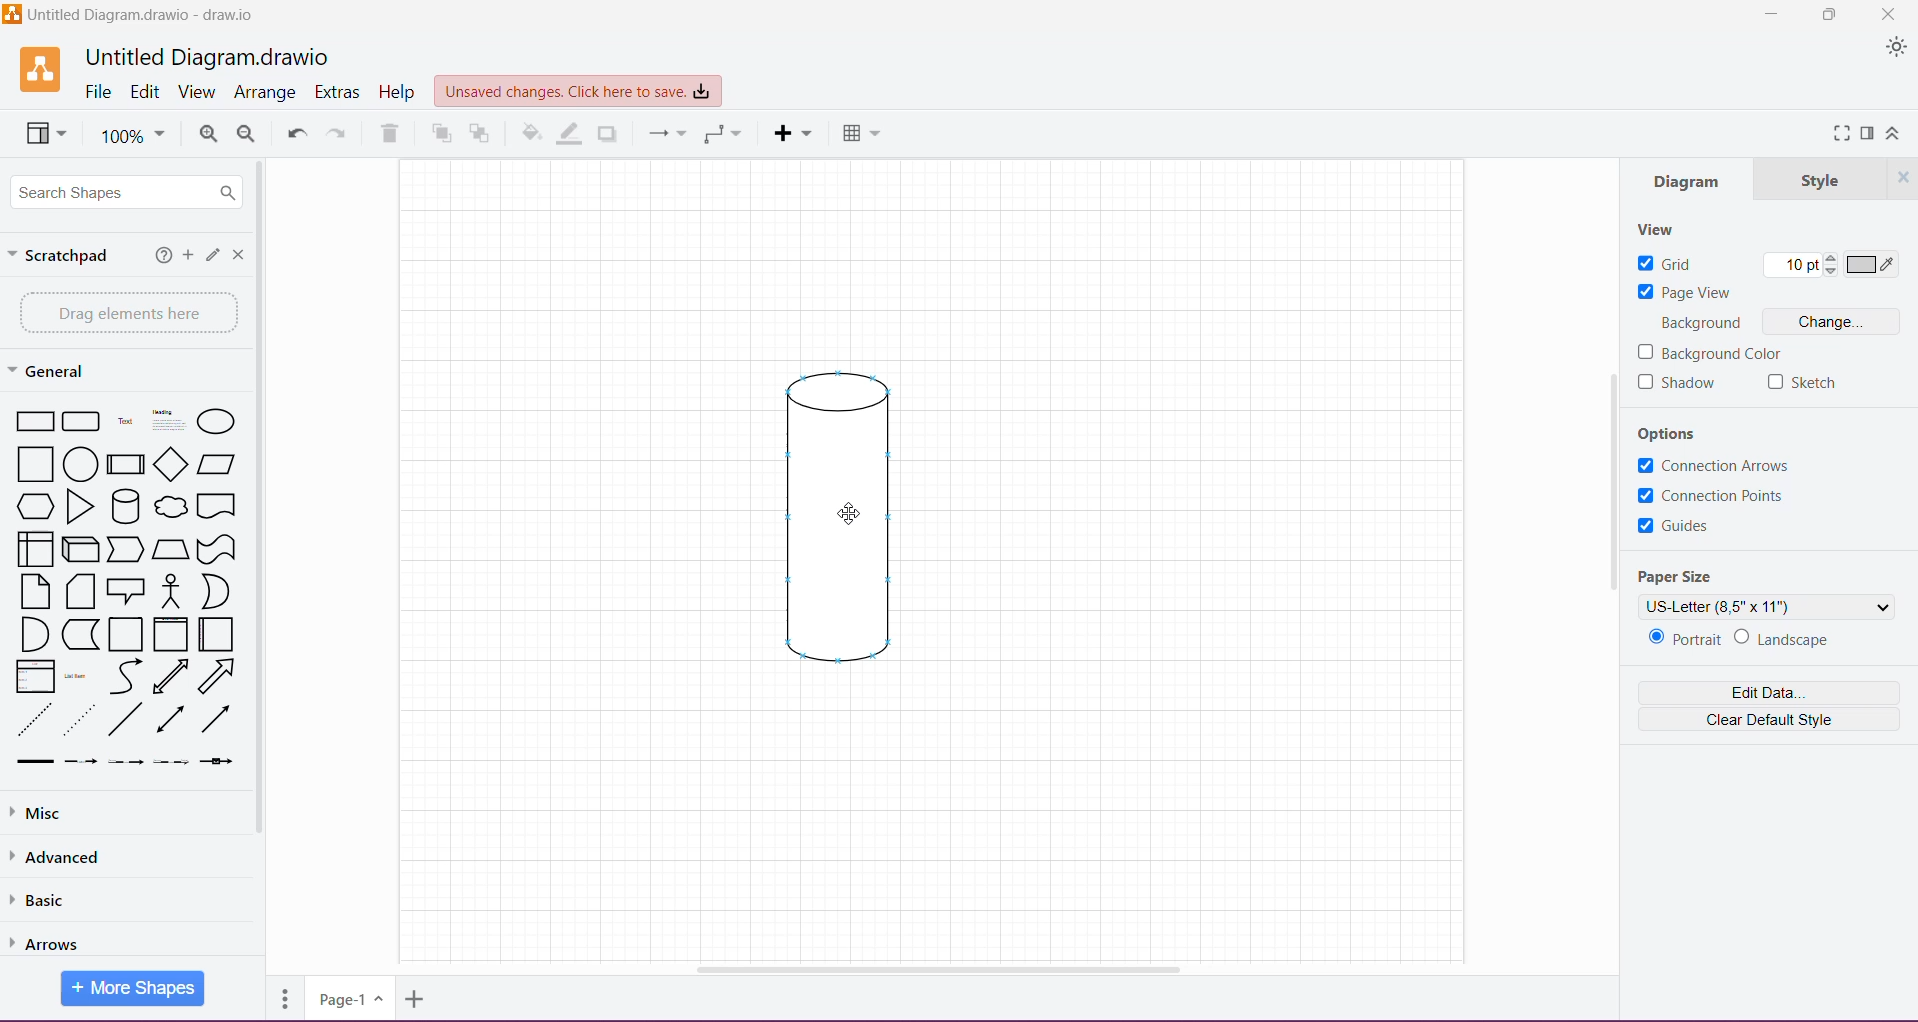 This screenshot has height=1022, width=1918. What do you see at coordinates (1773, 14) in the screenshot?
I see `Minimize` at bounding box center [1773, 14].